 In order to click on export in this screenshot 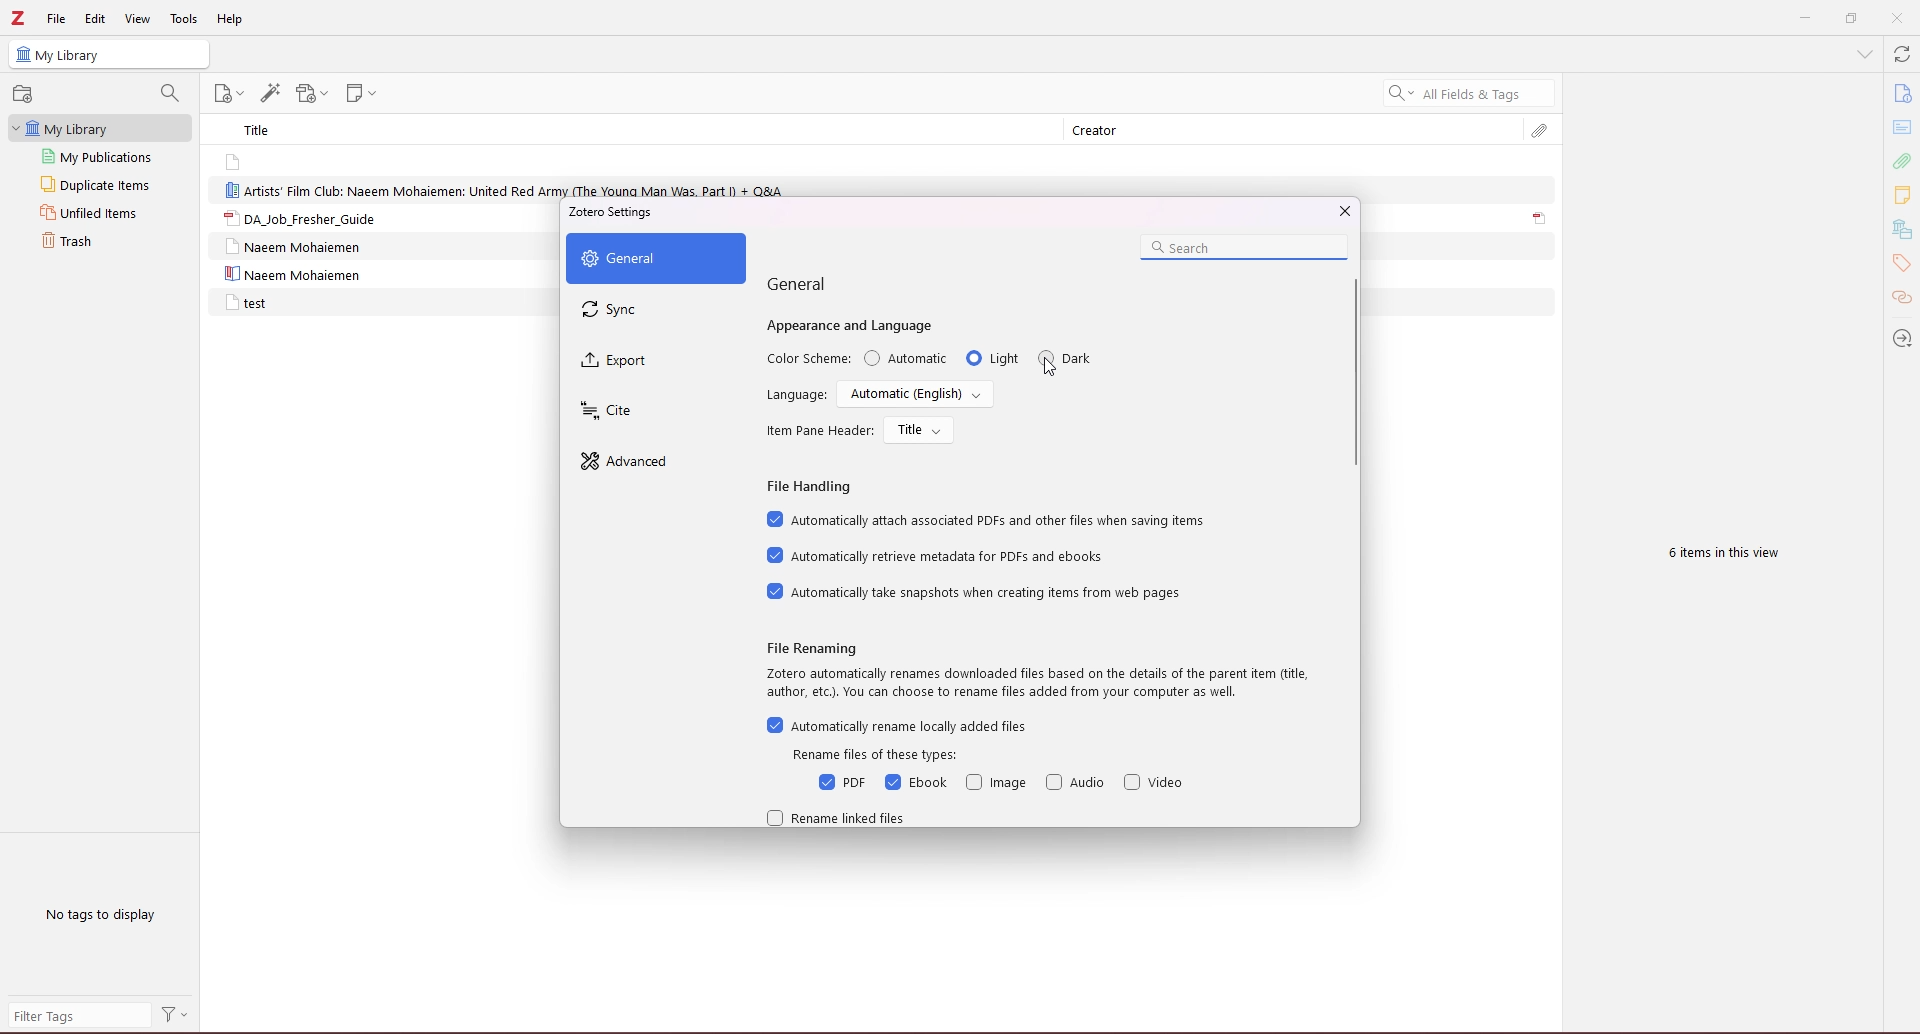, I will do `click(653, 364)`.